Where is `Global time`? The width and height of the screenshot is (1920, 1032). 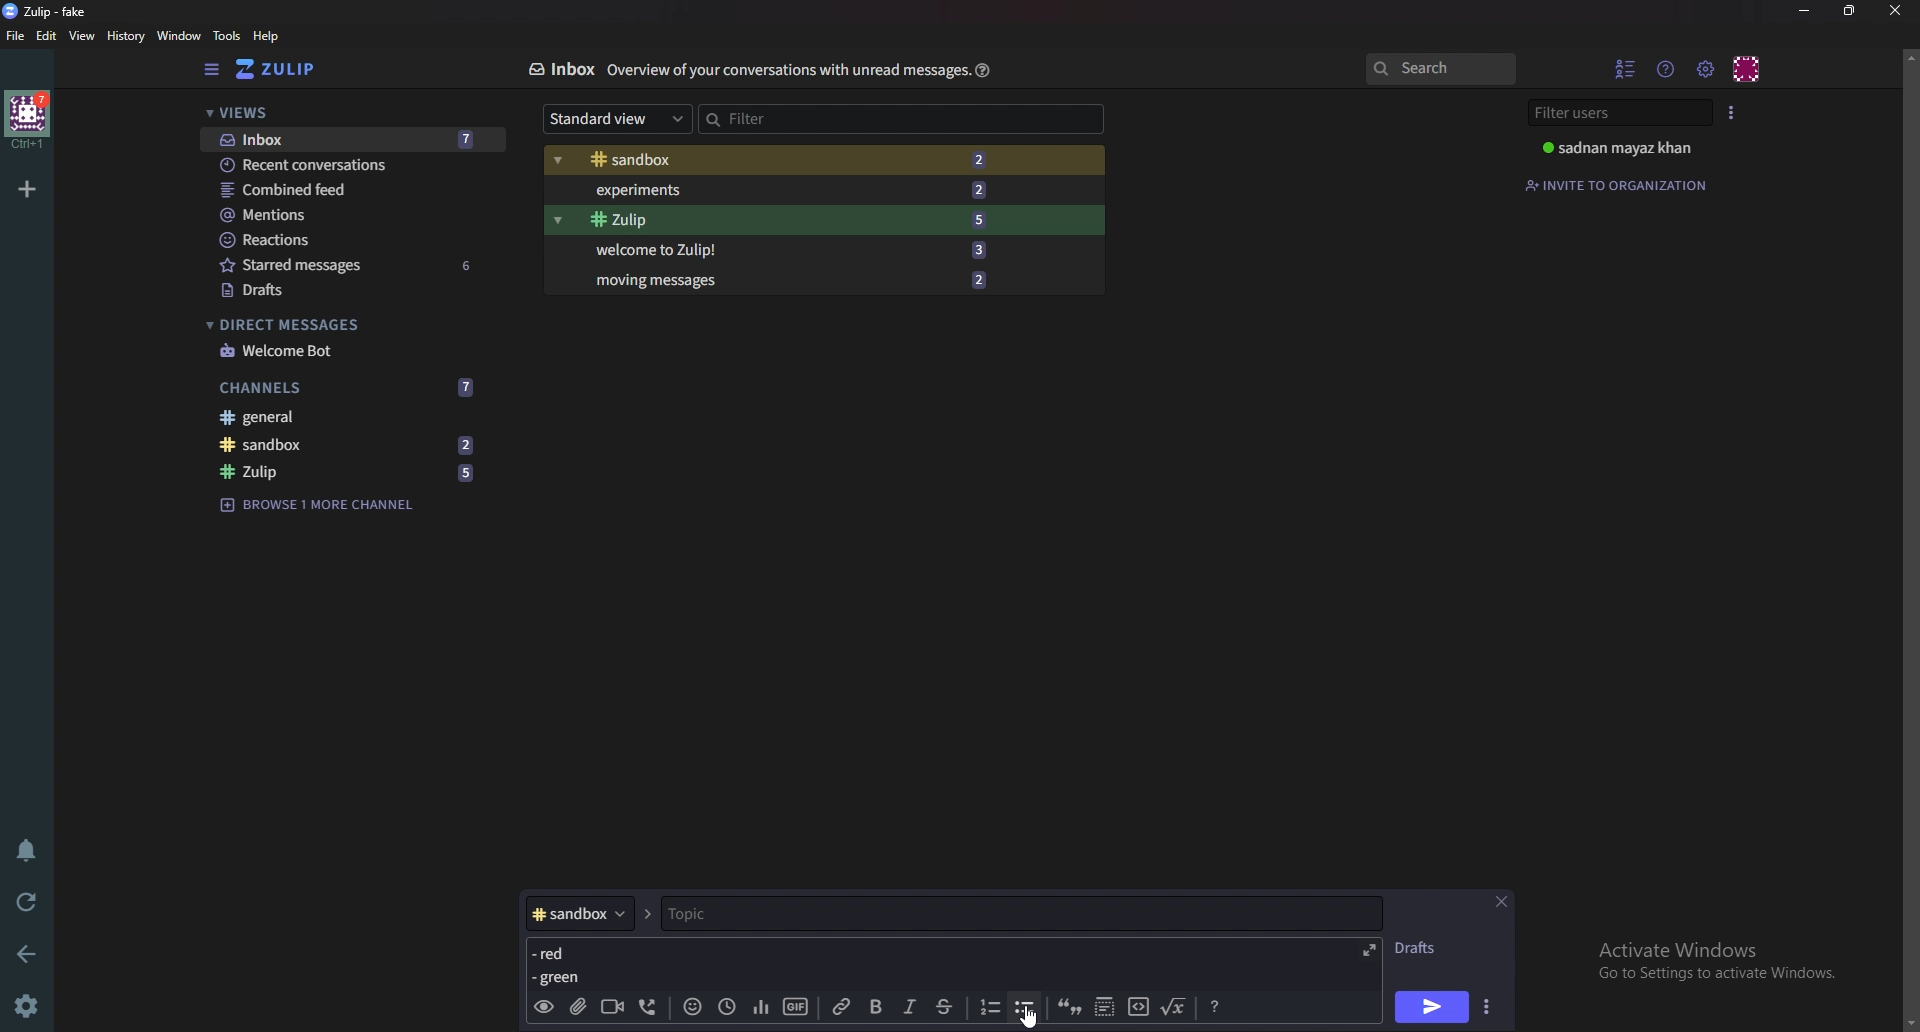
Global time is located at coordinates (726, 1007).